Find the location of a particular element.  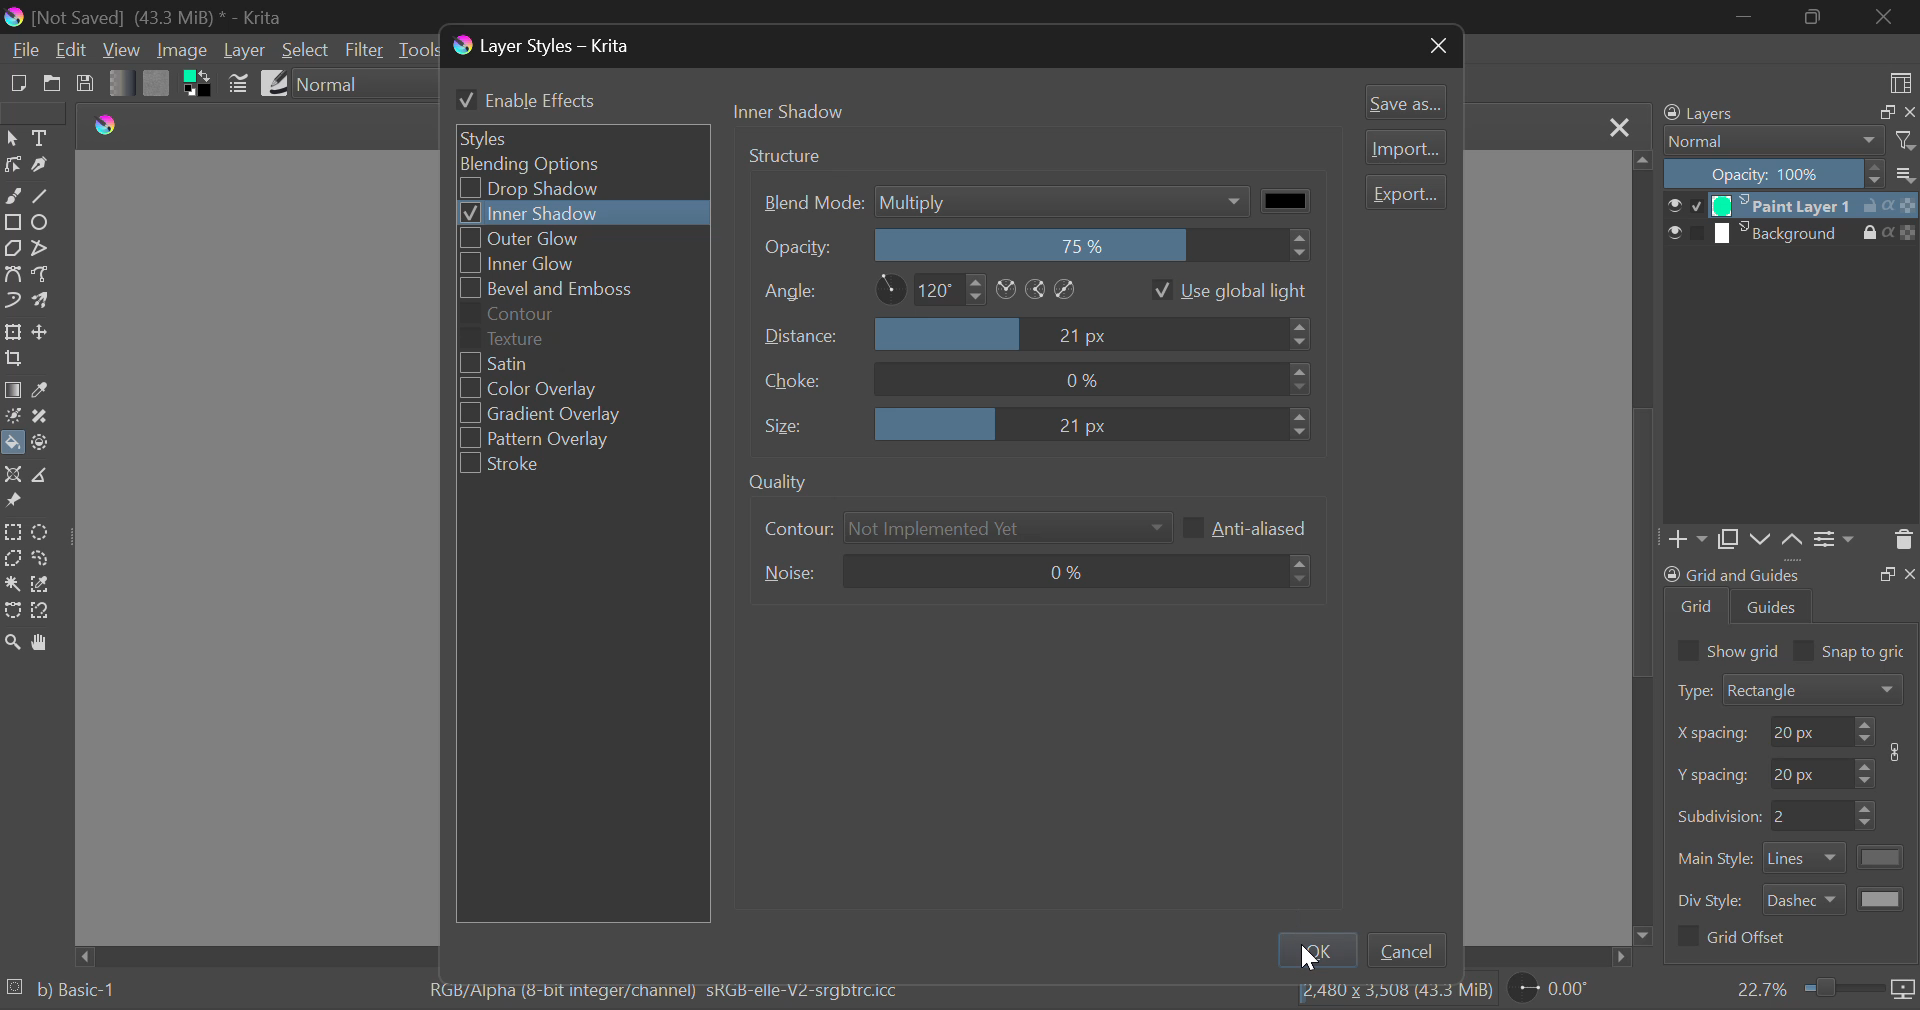

Blending Options is located at coordinates (578, 162).